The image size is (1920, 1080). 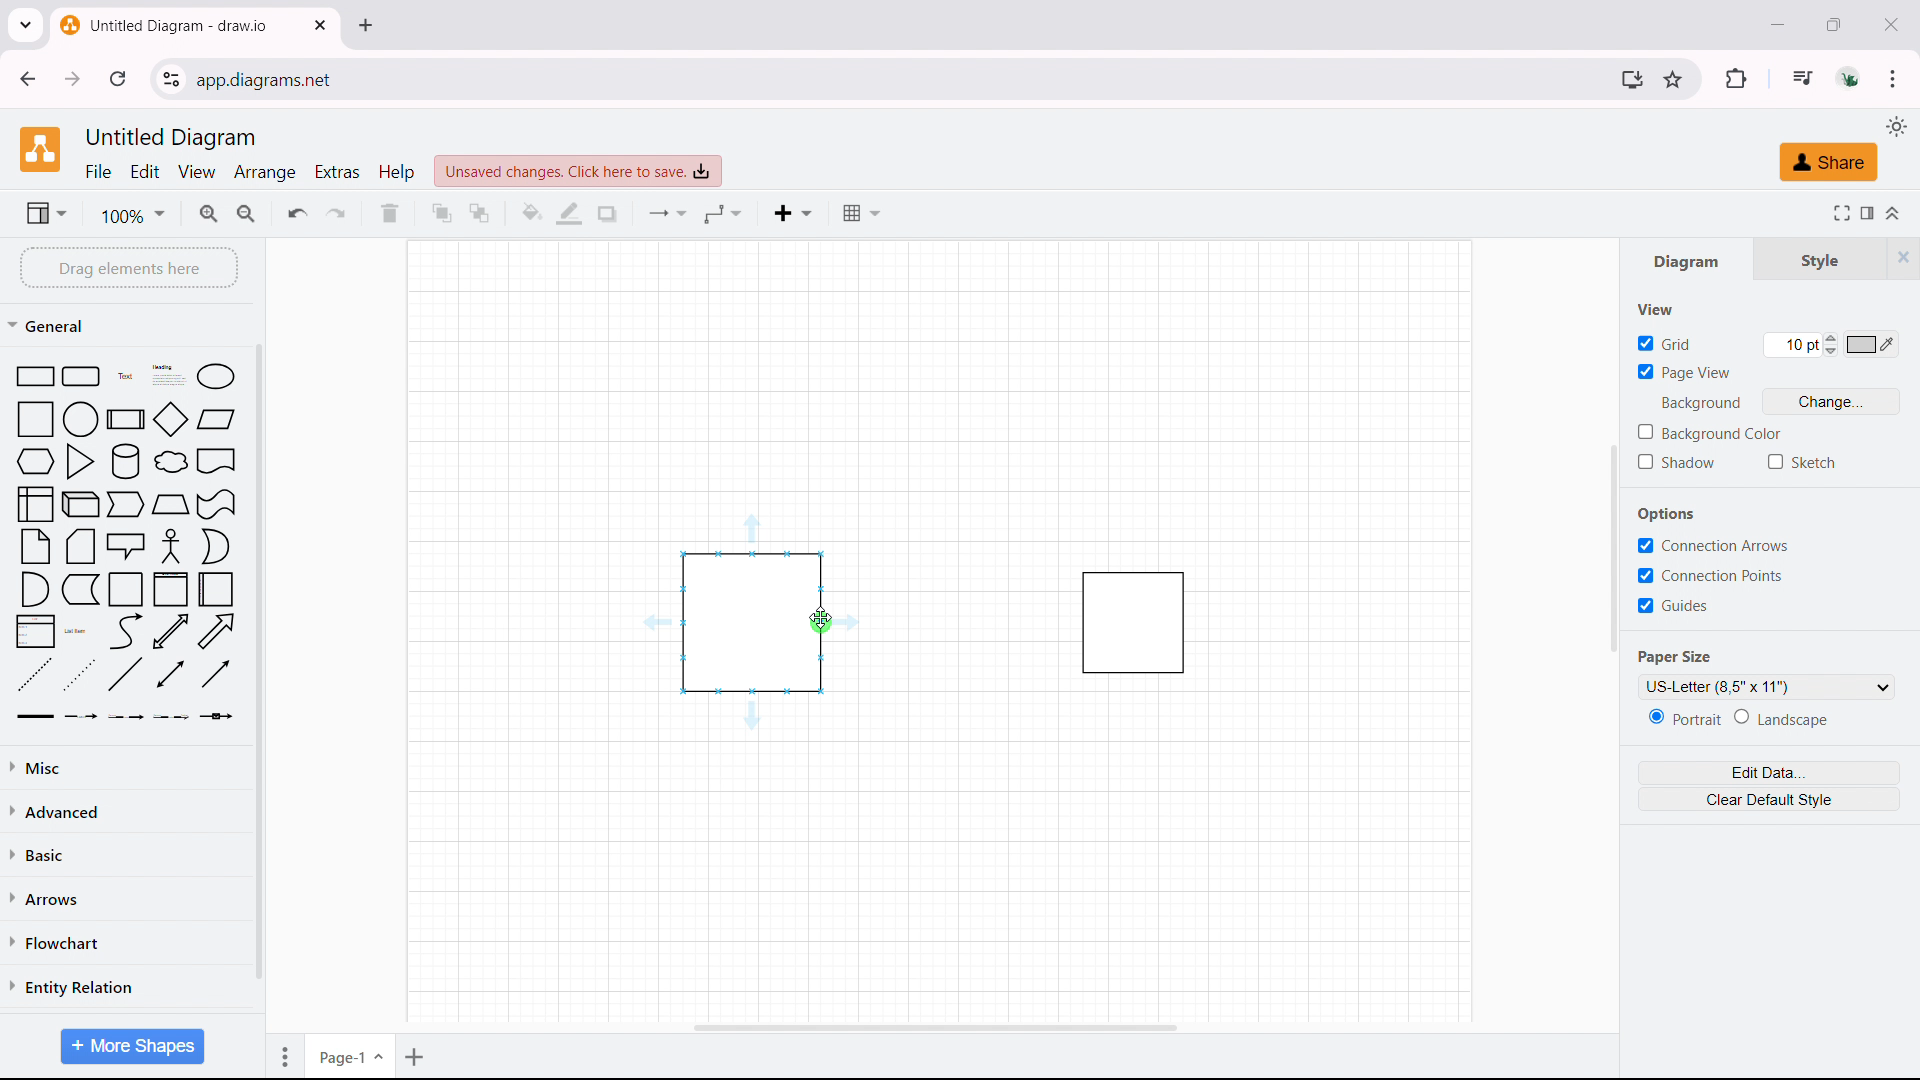 I want to click on sketch, so click(x=1804, y=462).